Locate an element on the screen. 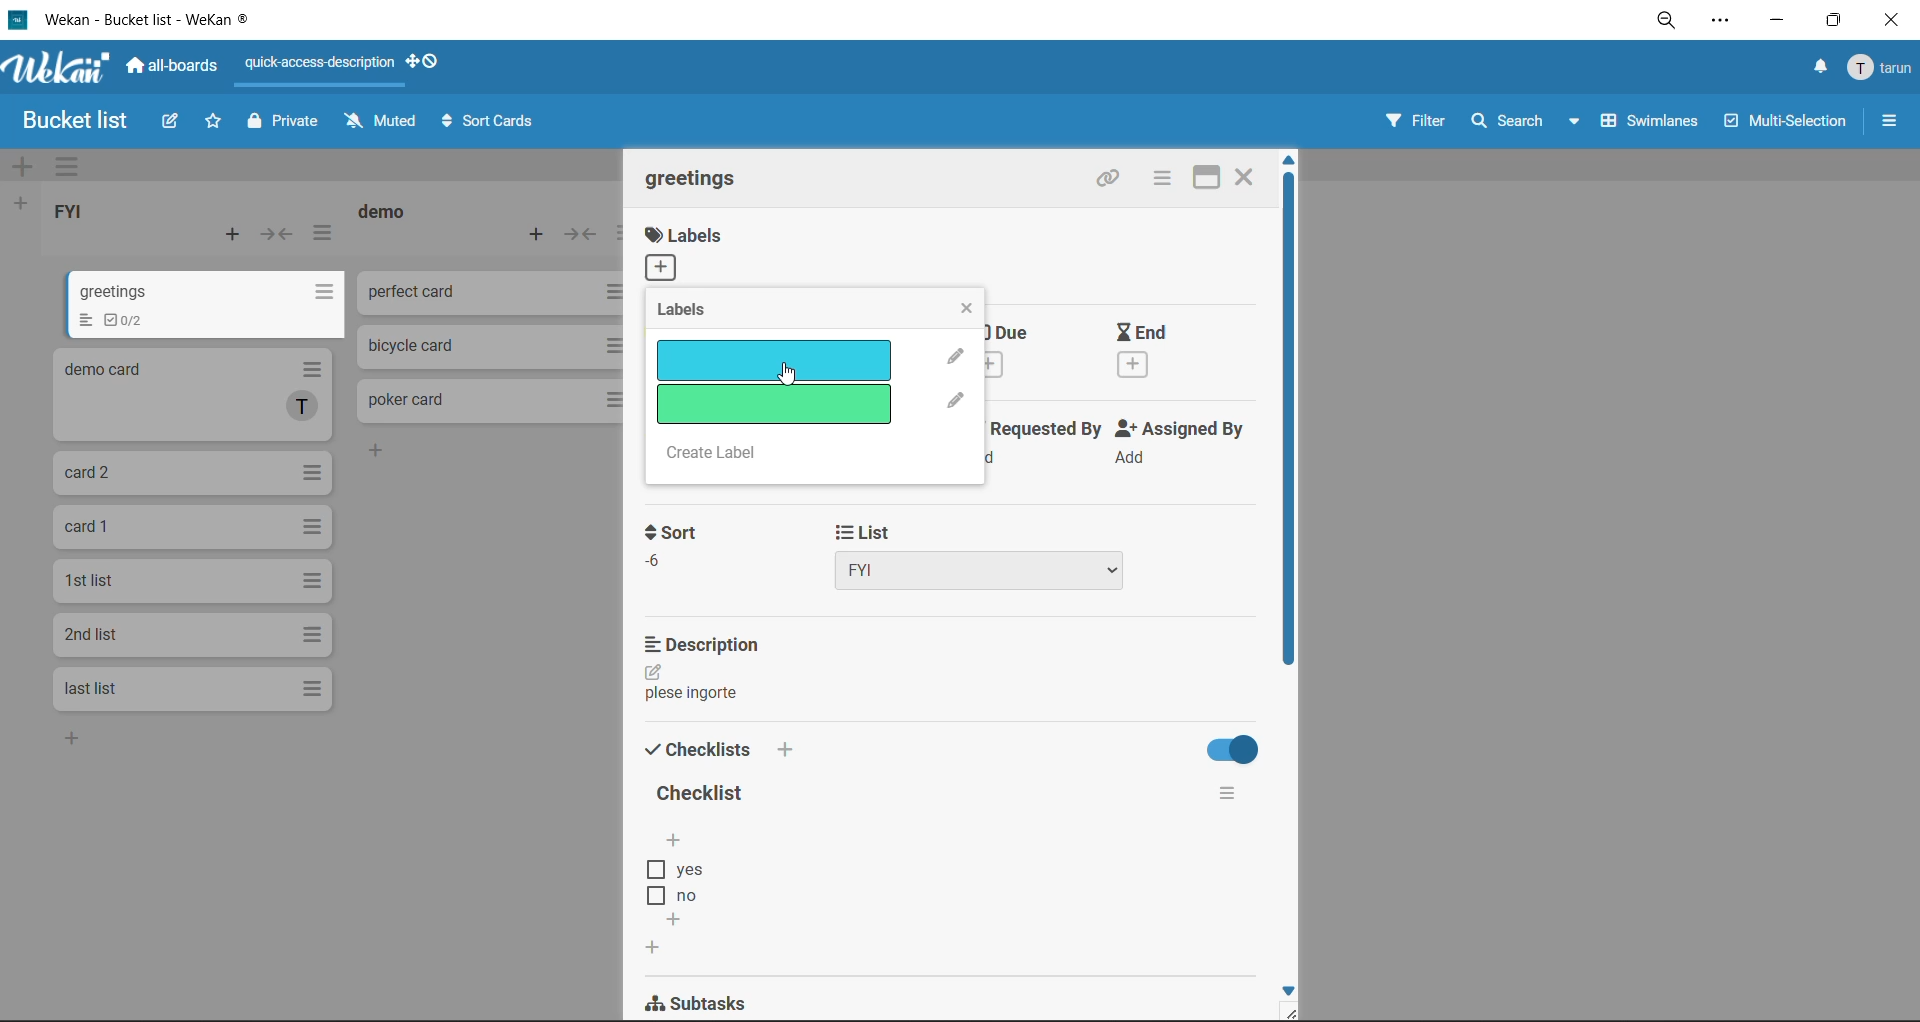 This screenshot has width=1920, height=1022. label option 2 is located at coordinates (772, 404).